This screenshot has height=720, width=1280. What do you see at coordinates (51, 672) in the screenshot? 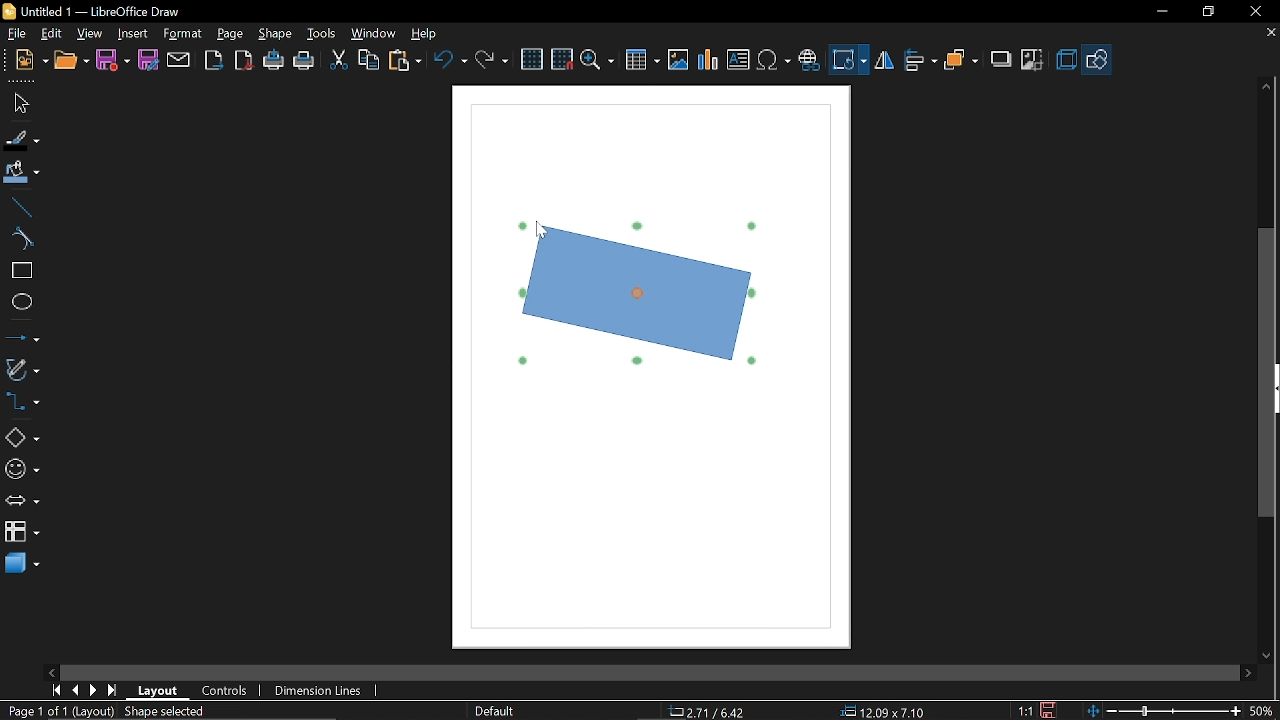
I see `Move left` at bounding box center [51, 672].